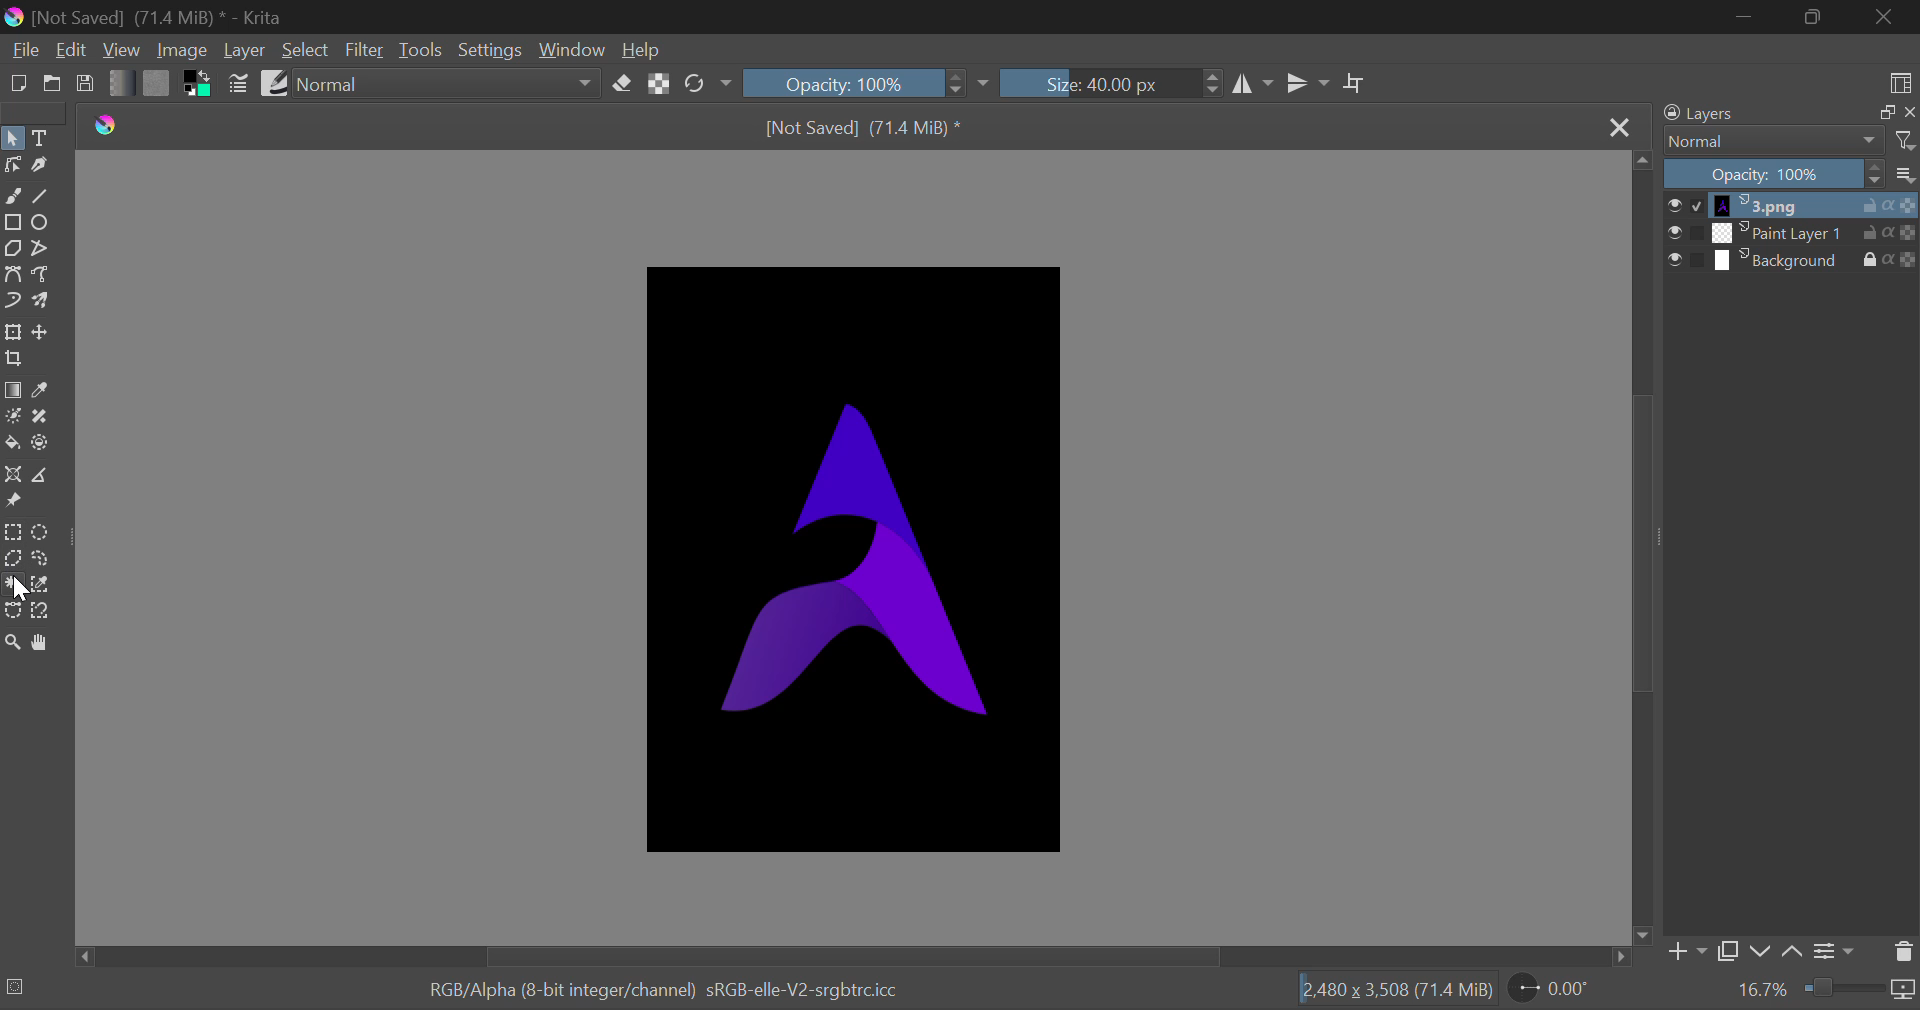  What do you see at coordinates (846, 557) in the screenshot?
I see `Image Workspace` at bounding box center [846, 557].